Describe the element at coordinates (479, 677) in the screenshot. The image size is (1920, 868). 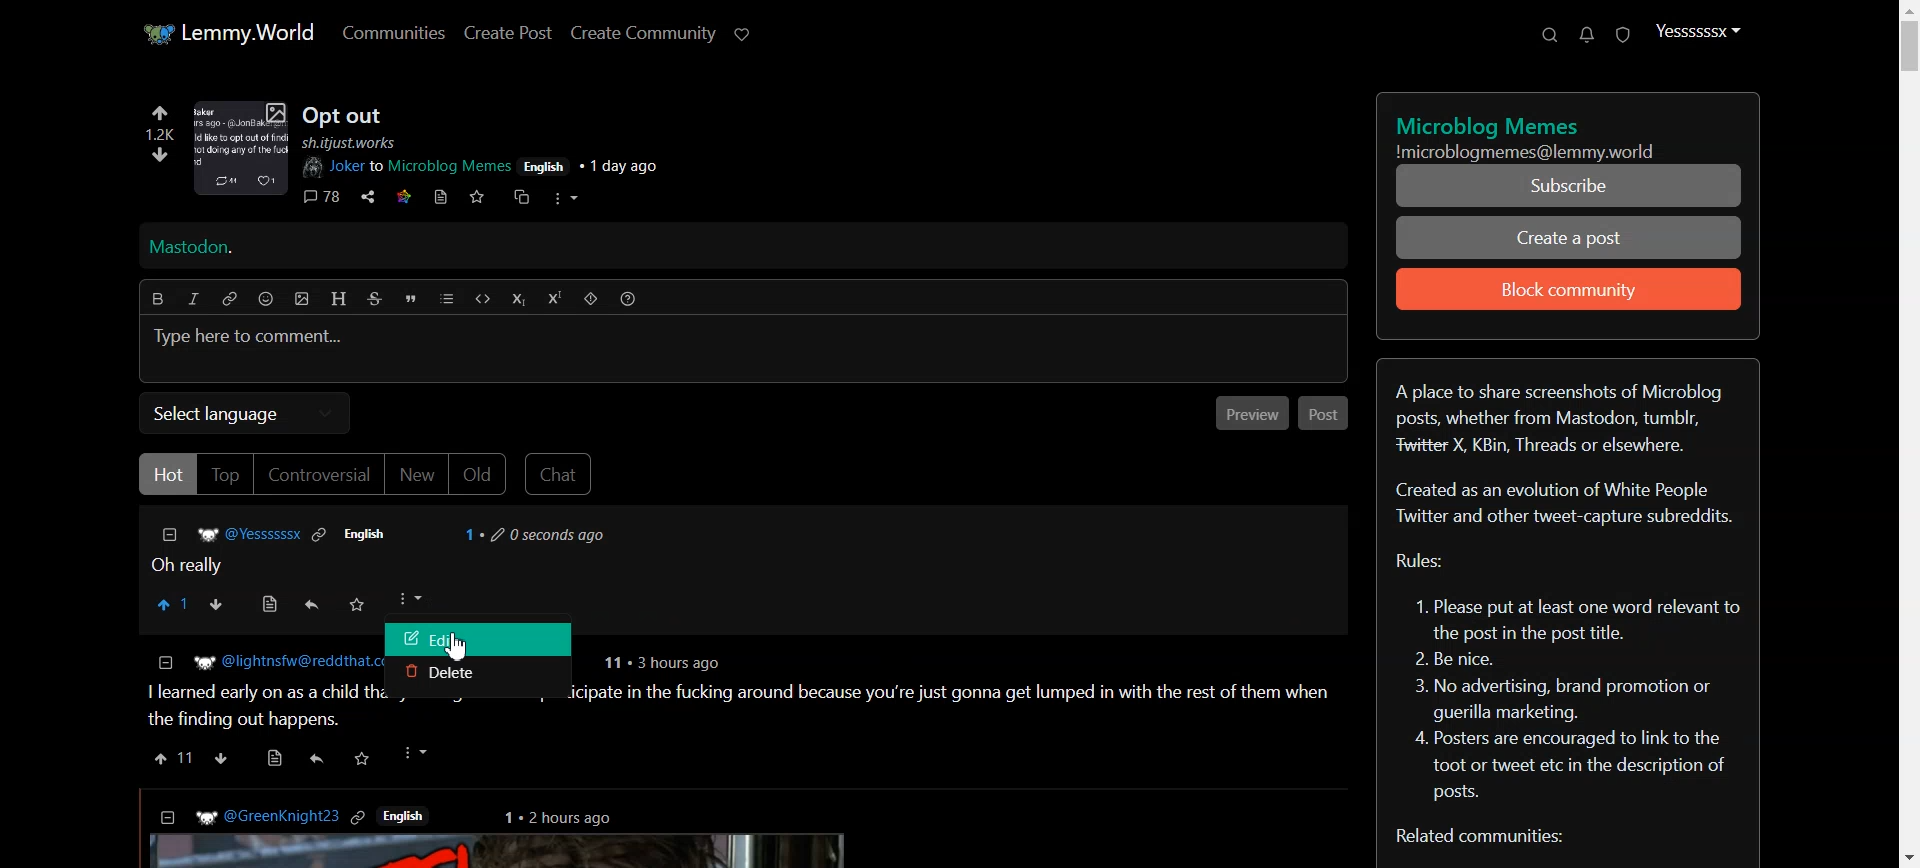
I see `Delete` at that location.